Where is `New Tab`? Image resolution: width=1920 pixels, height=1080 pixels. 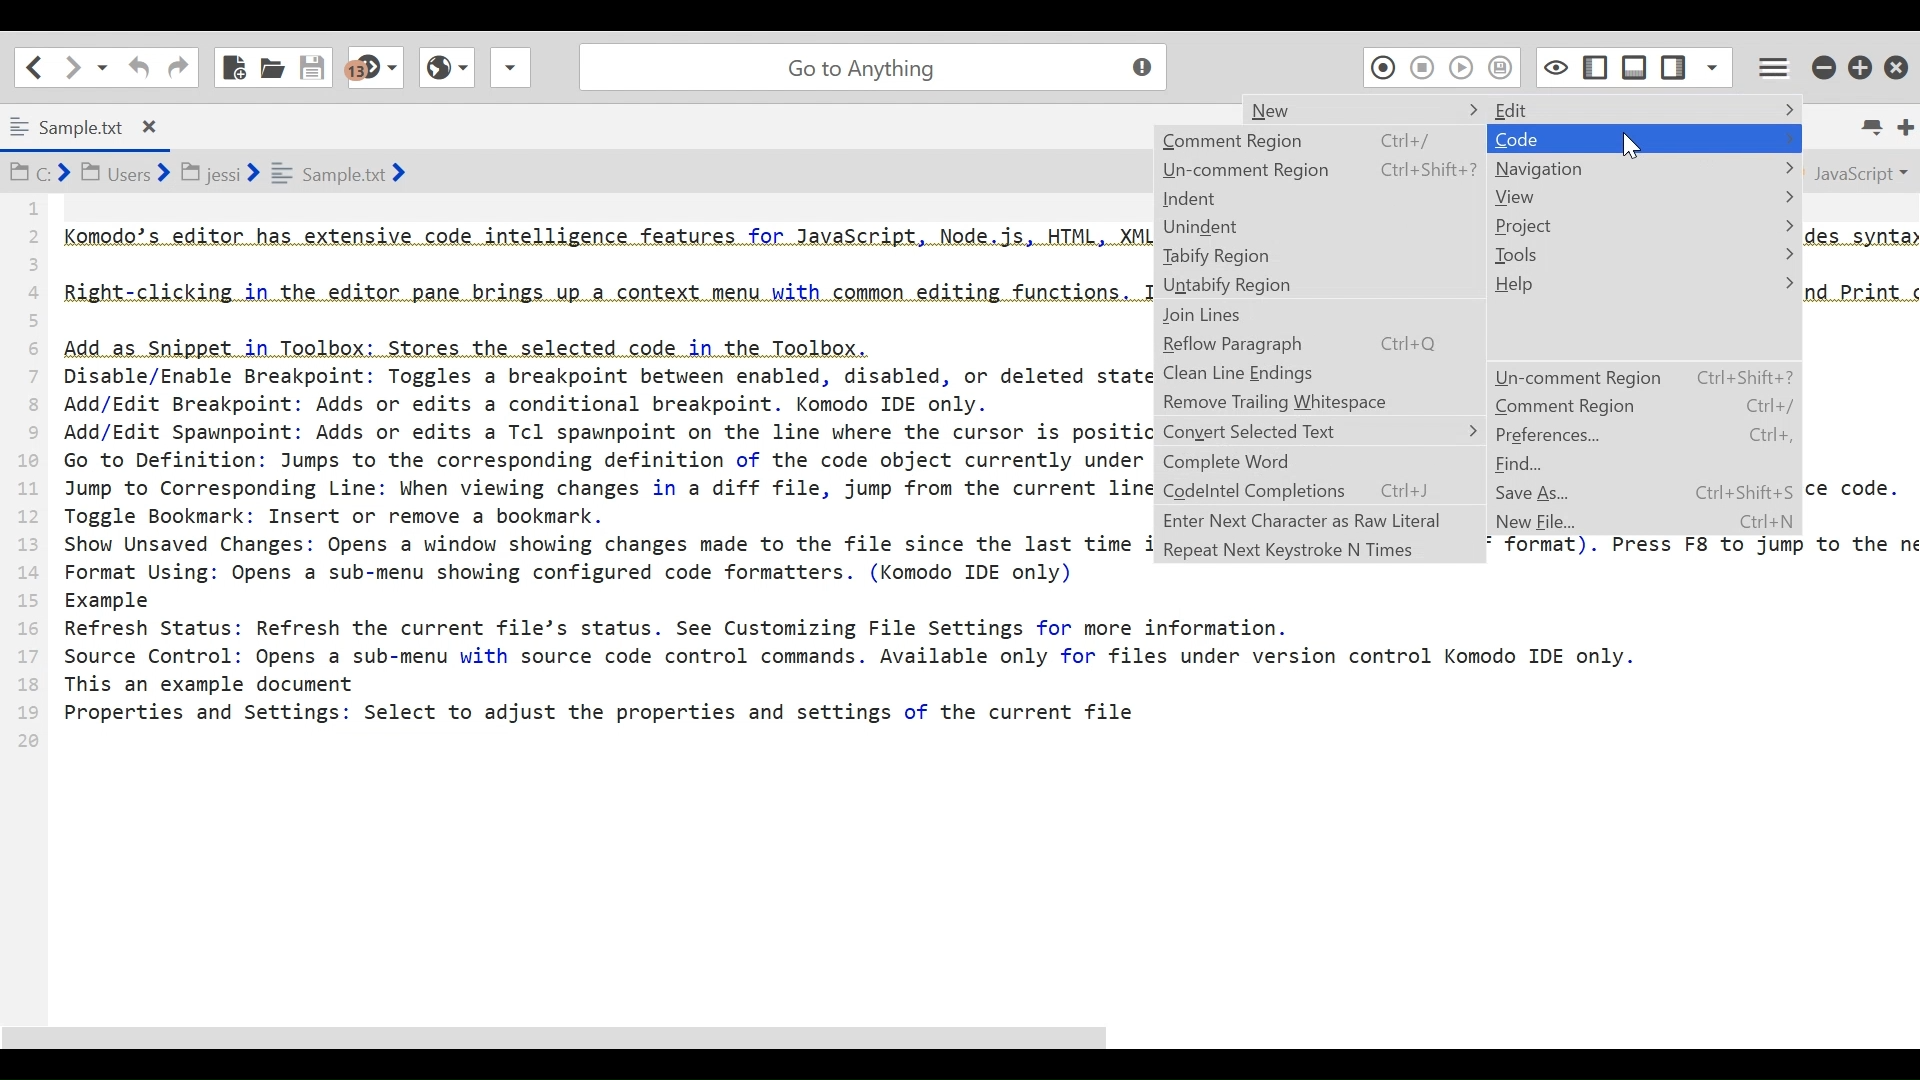
New Tab is located at coordinates (1905, 126).